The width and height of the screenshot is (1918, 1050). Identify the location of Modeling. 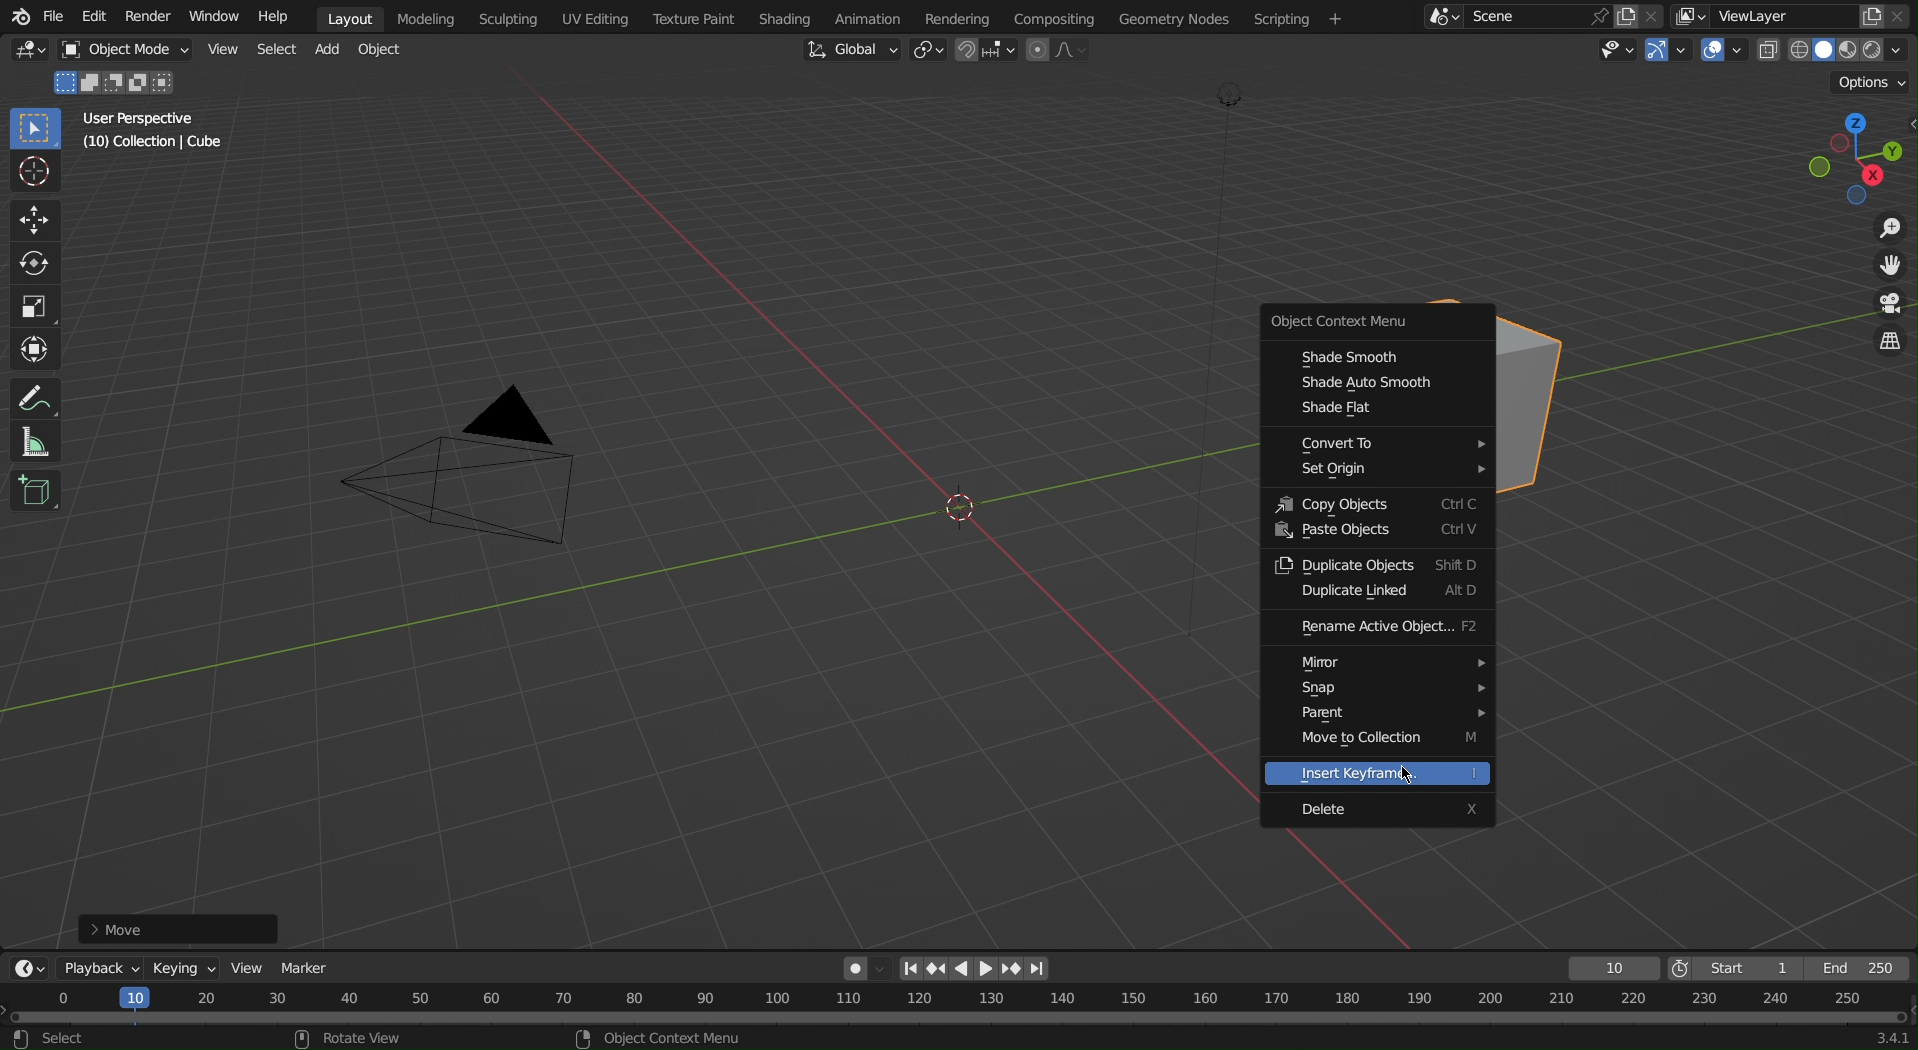
(431, 16).